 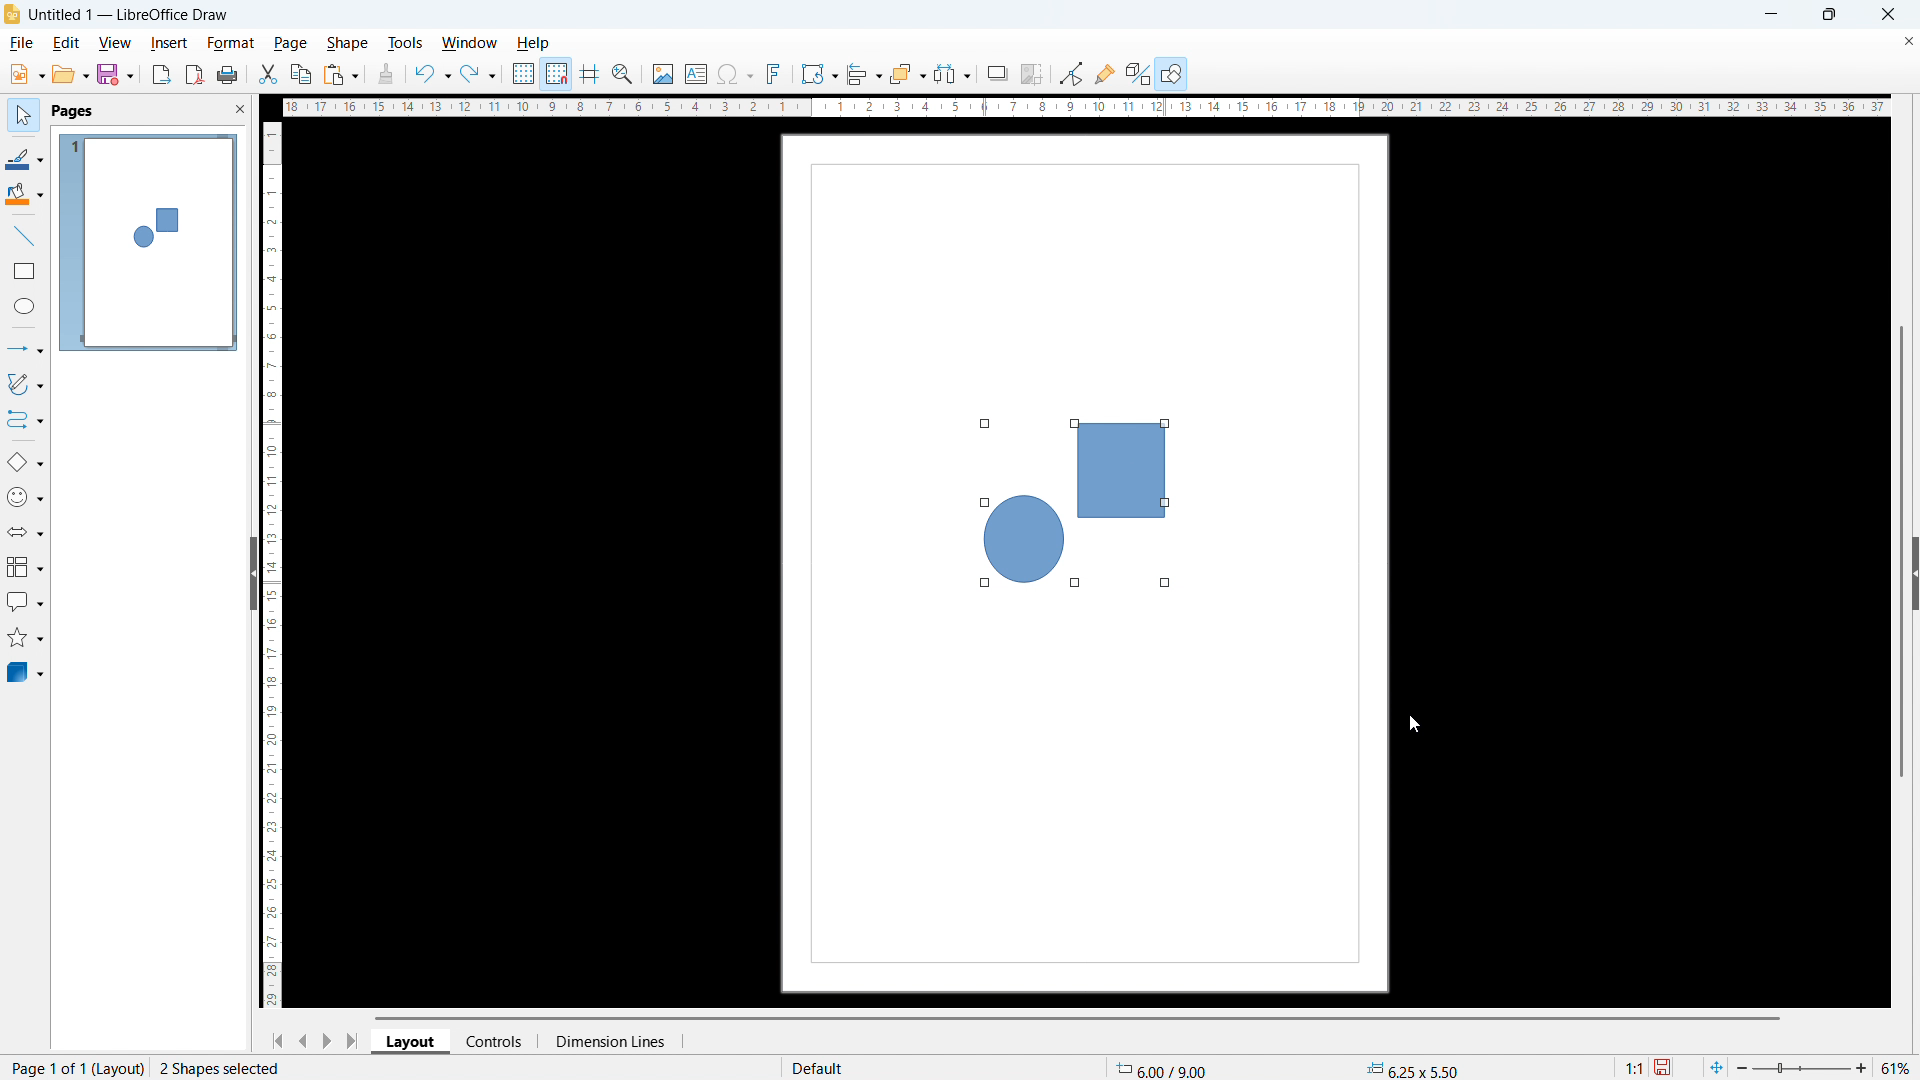 What do you see at coordinates (999, 74) in the screenshot?
I see `shadow` at bounding box center [999, 74].